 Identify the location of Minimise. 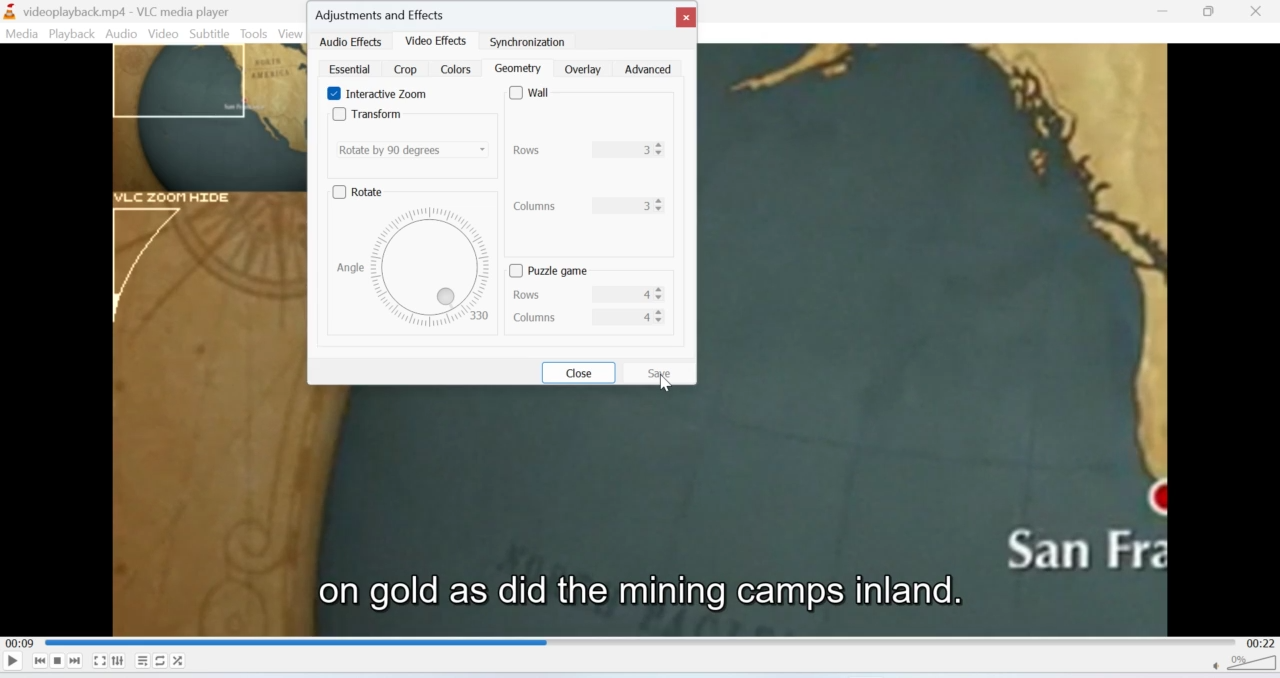
(1208, 11).